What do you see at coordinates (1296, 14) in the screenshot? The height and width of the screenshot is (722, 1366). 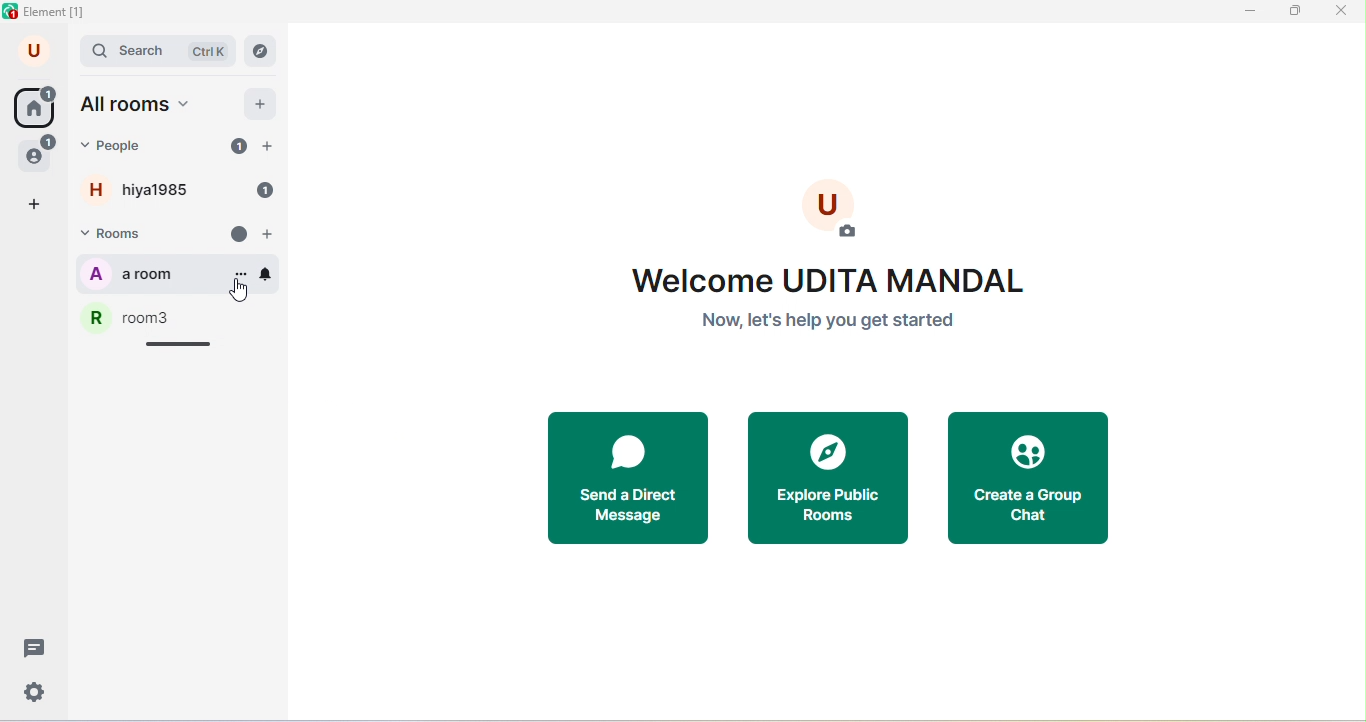 I see `maximize` at bounding box center [1296, 14].